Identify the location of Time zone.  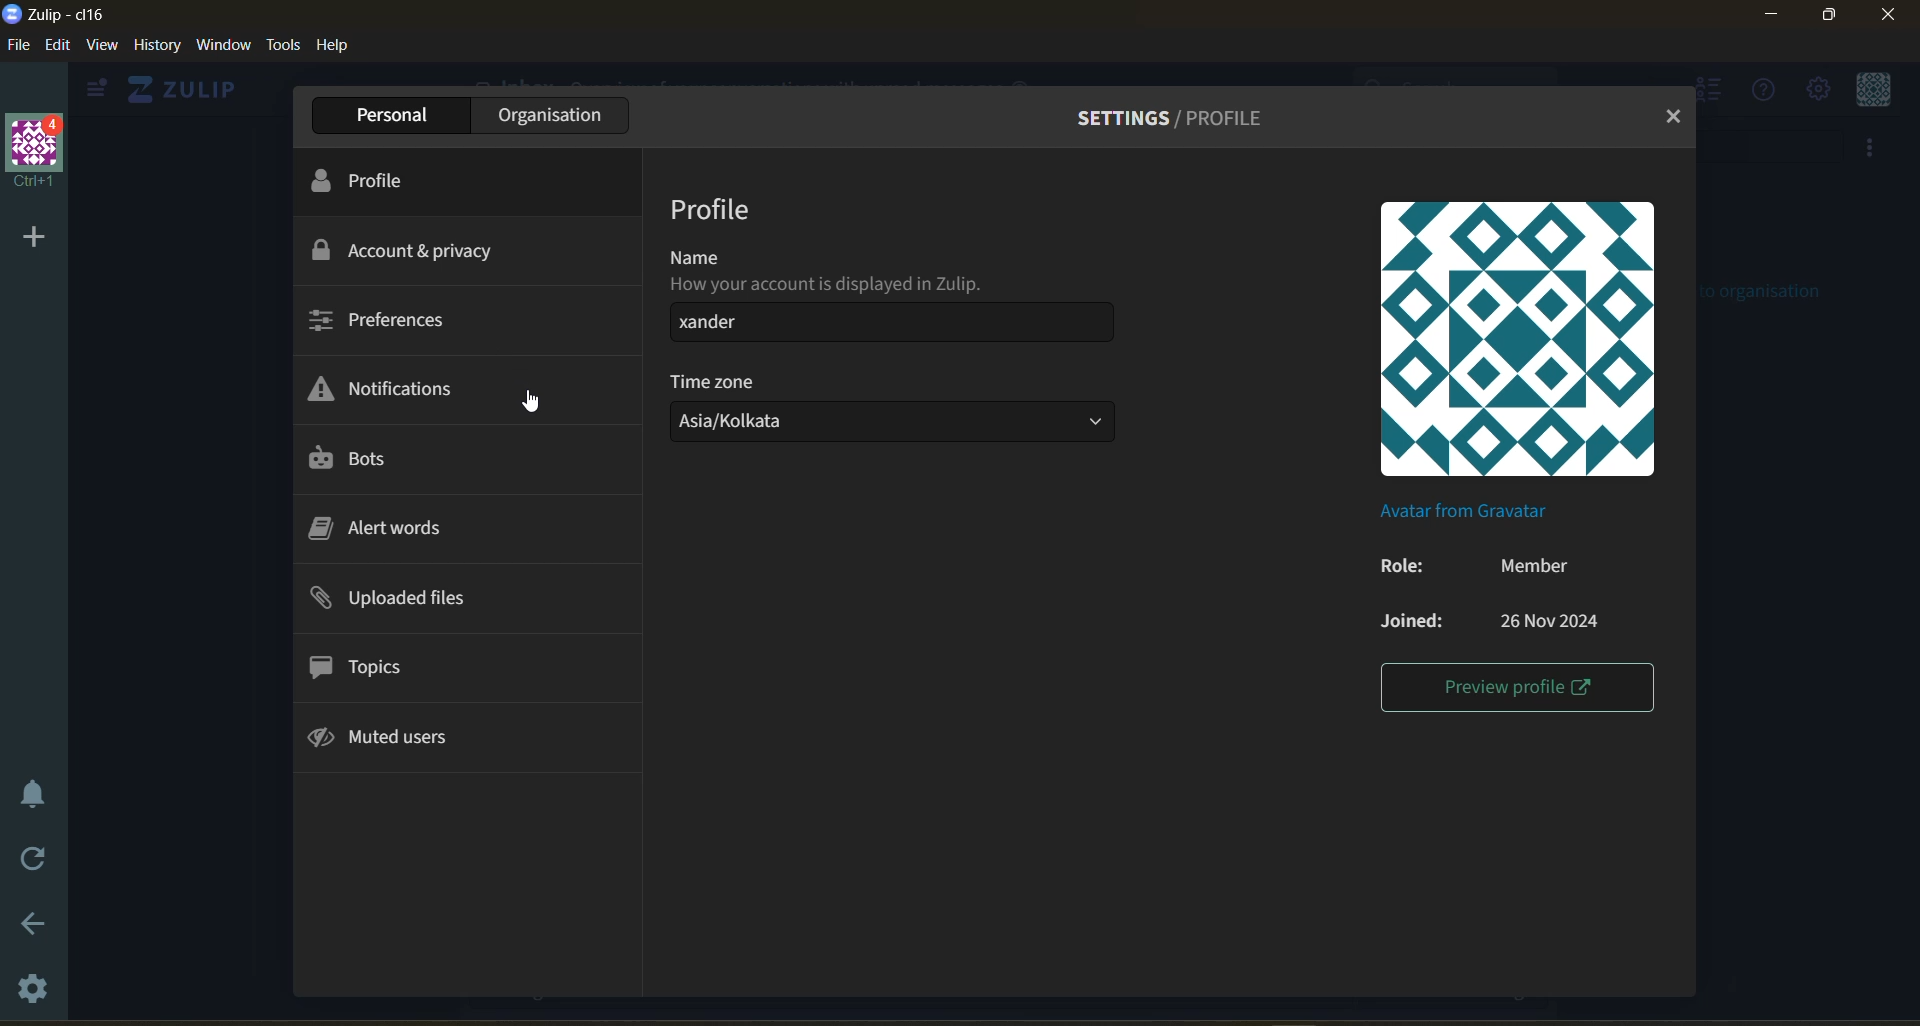
(717, 381).